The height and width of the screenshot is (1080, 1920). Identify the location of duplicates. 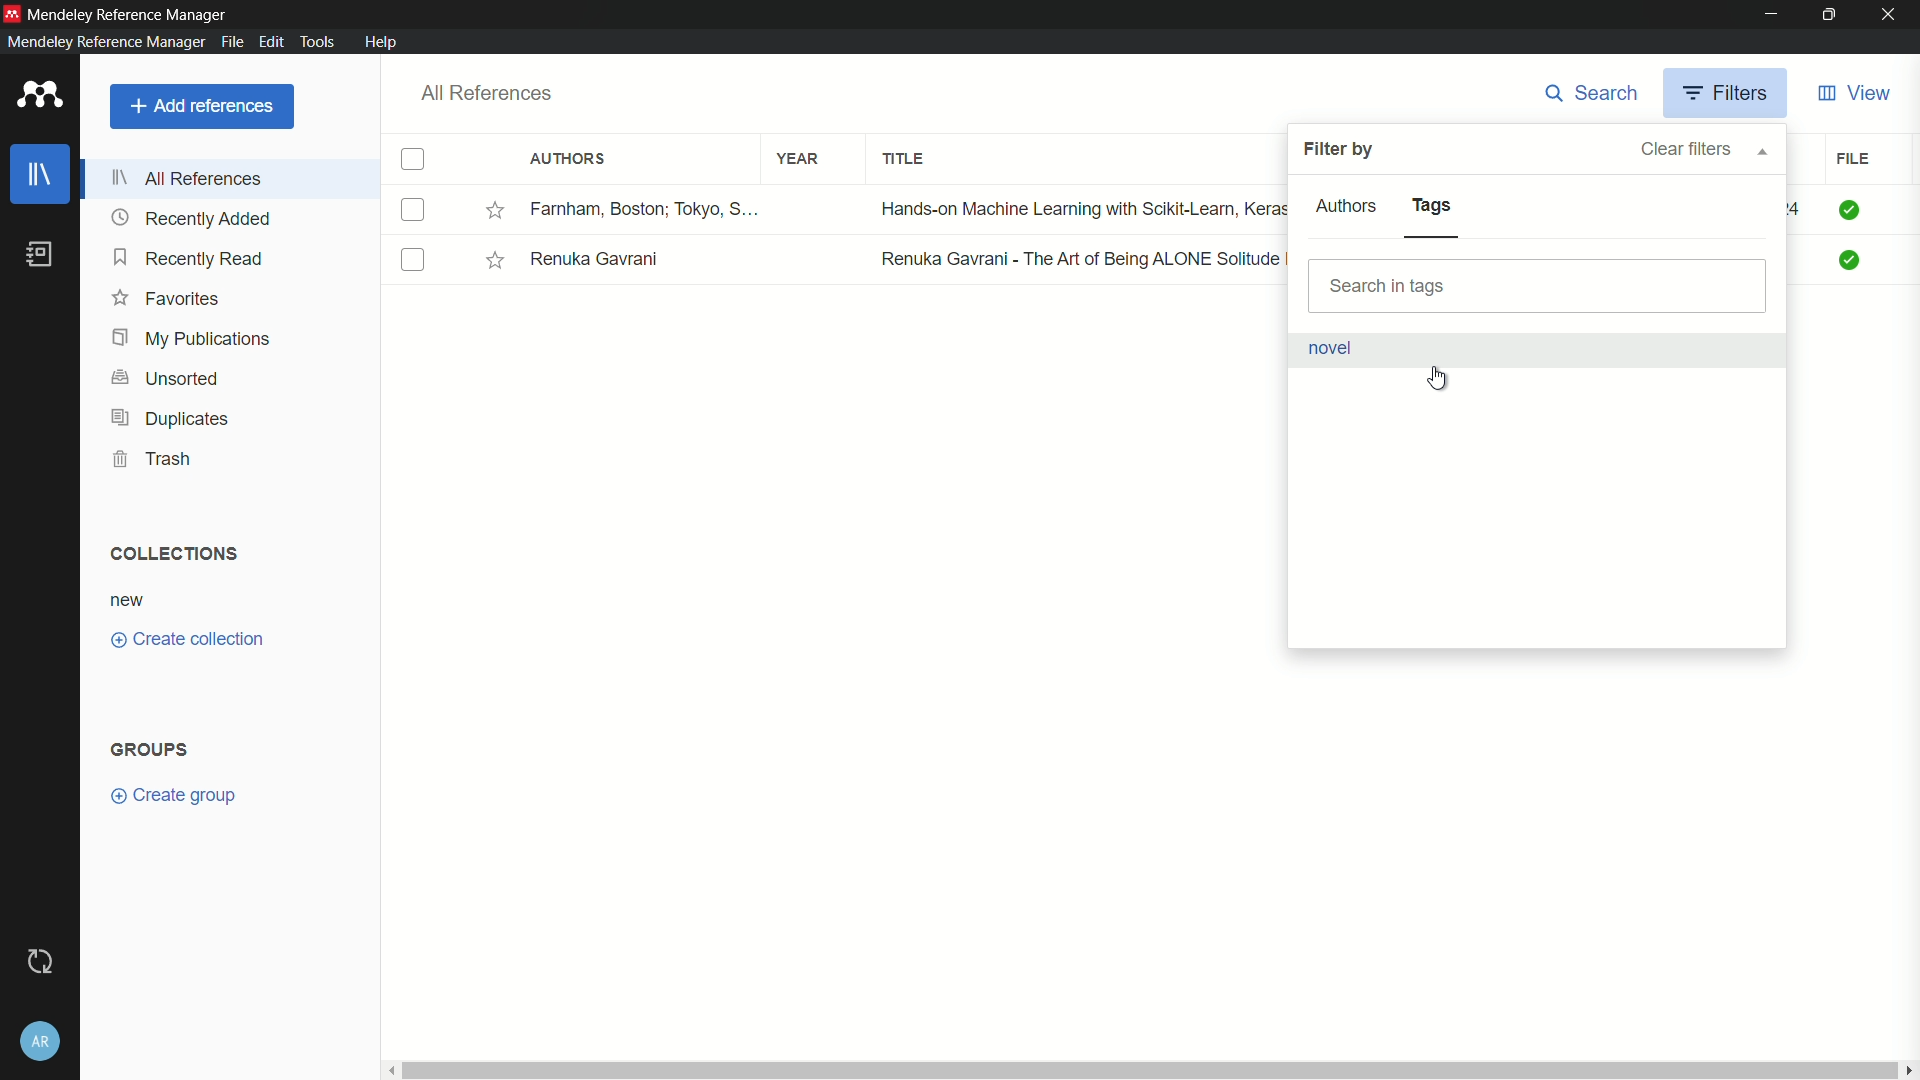
(172, 418).